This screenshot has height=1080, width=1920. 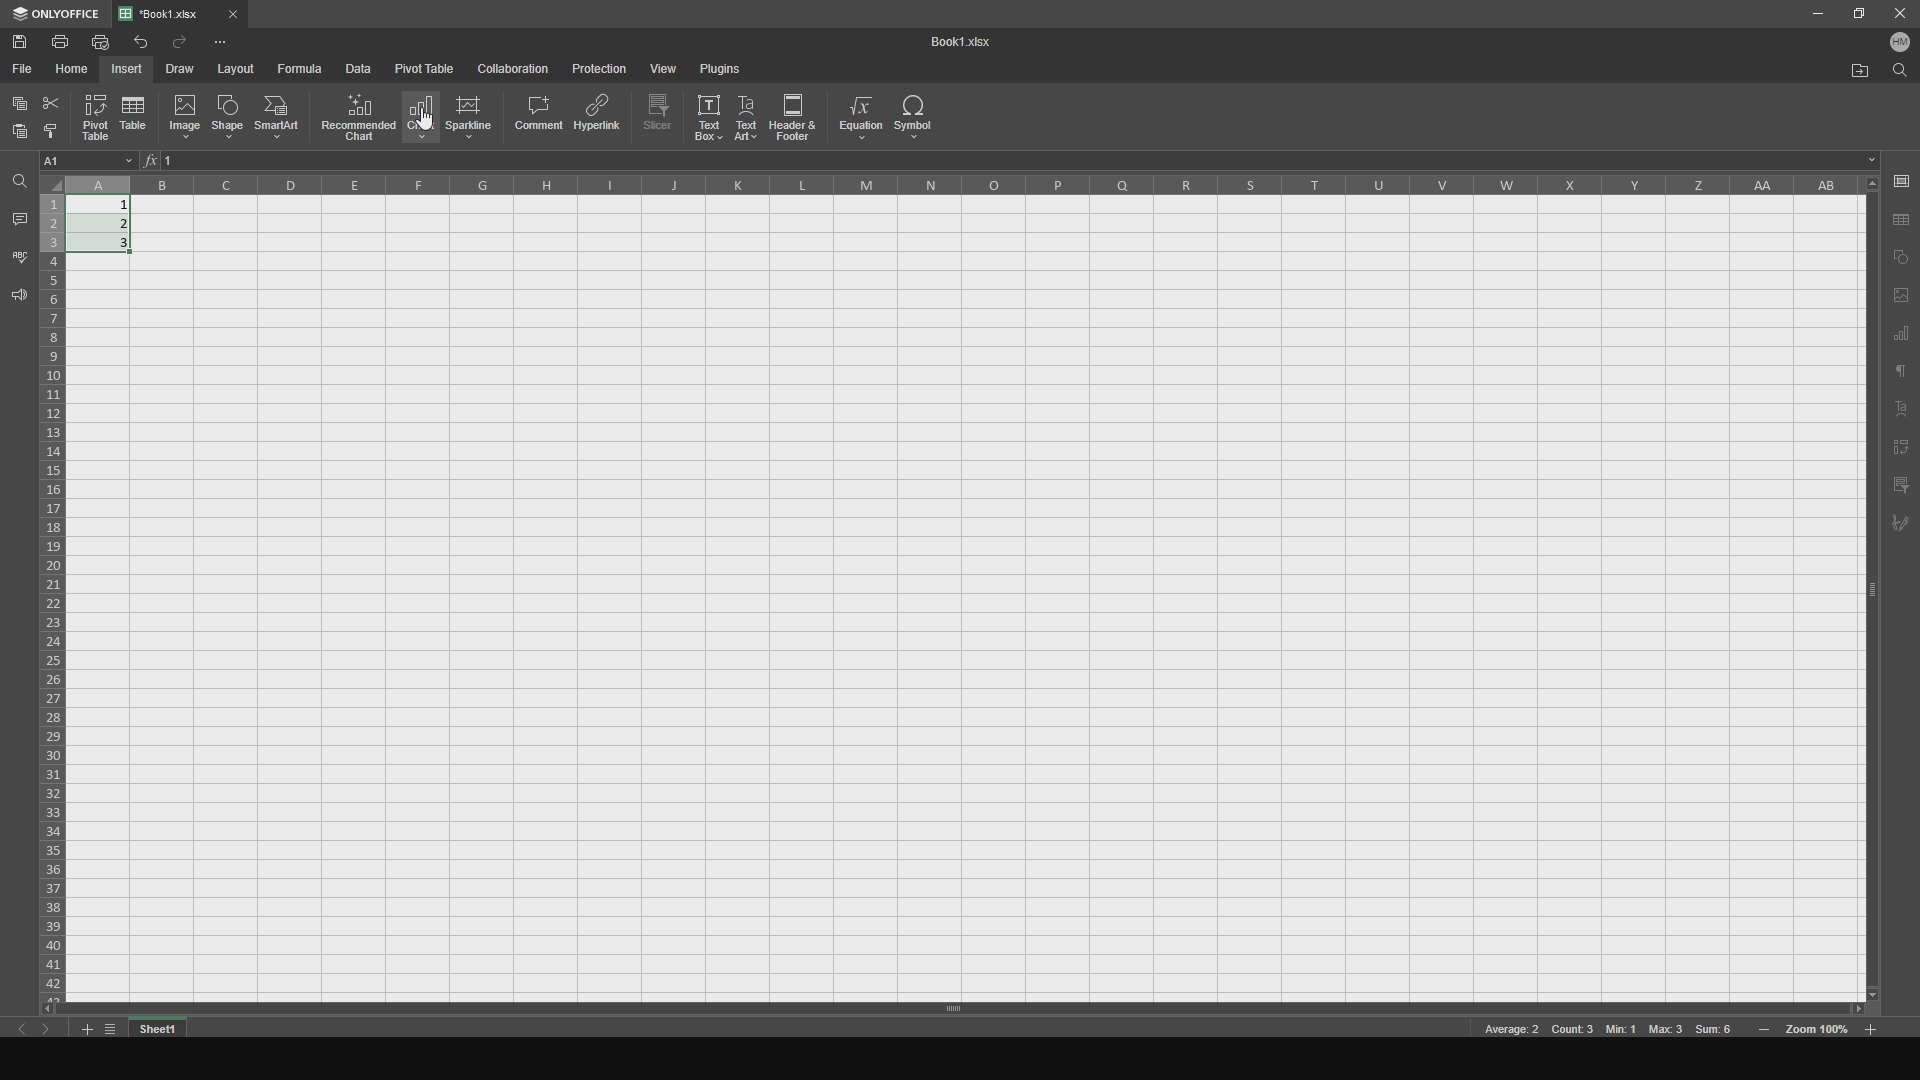 I want to click on cell functions, so click(x=1014, y=162).